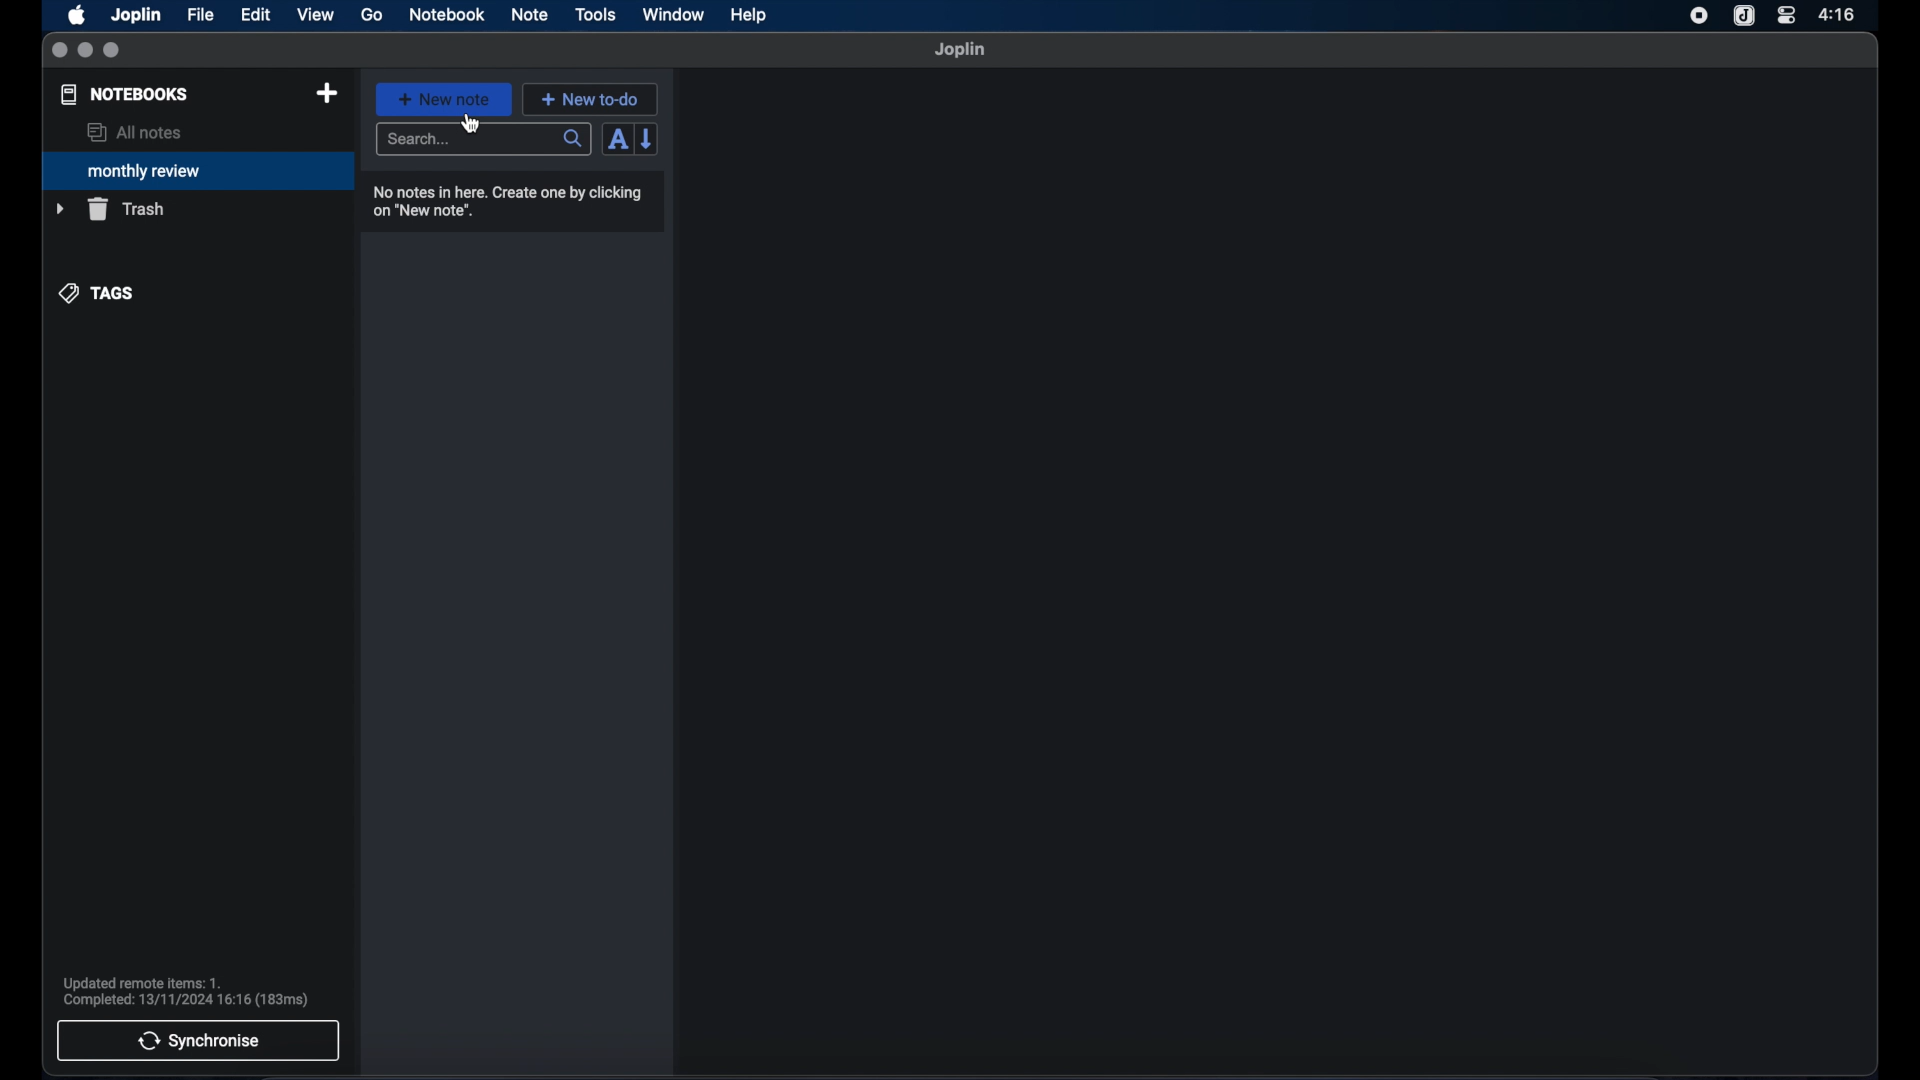 This screenshot has width=1920, height=1080. Describe the element at coordinates (186, 992) in the screenshot. I see `sync notification` at that location.